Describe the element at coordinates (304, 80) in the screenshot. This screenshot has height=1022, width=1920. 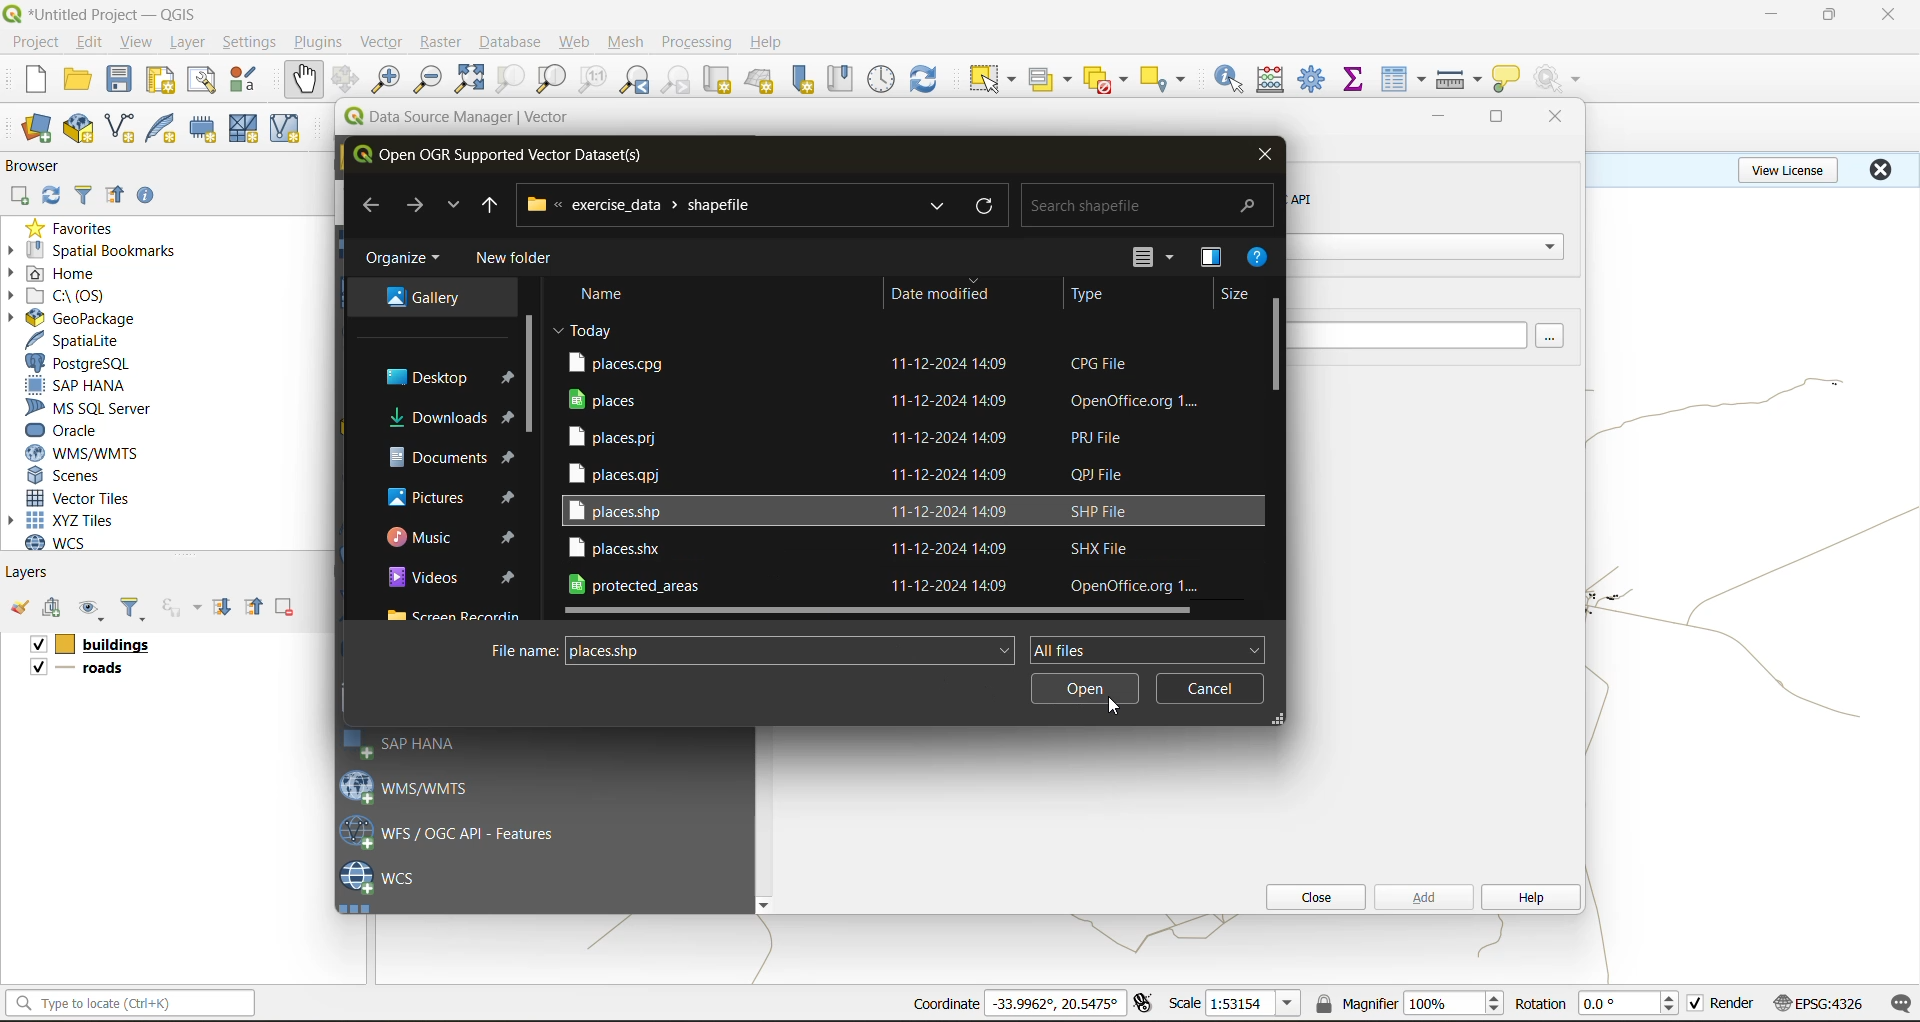
I see `pan map` at that location.